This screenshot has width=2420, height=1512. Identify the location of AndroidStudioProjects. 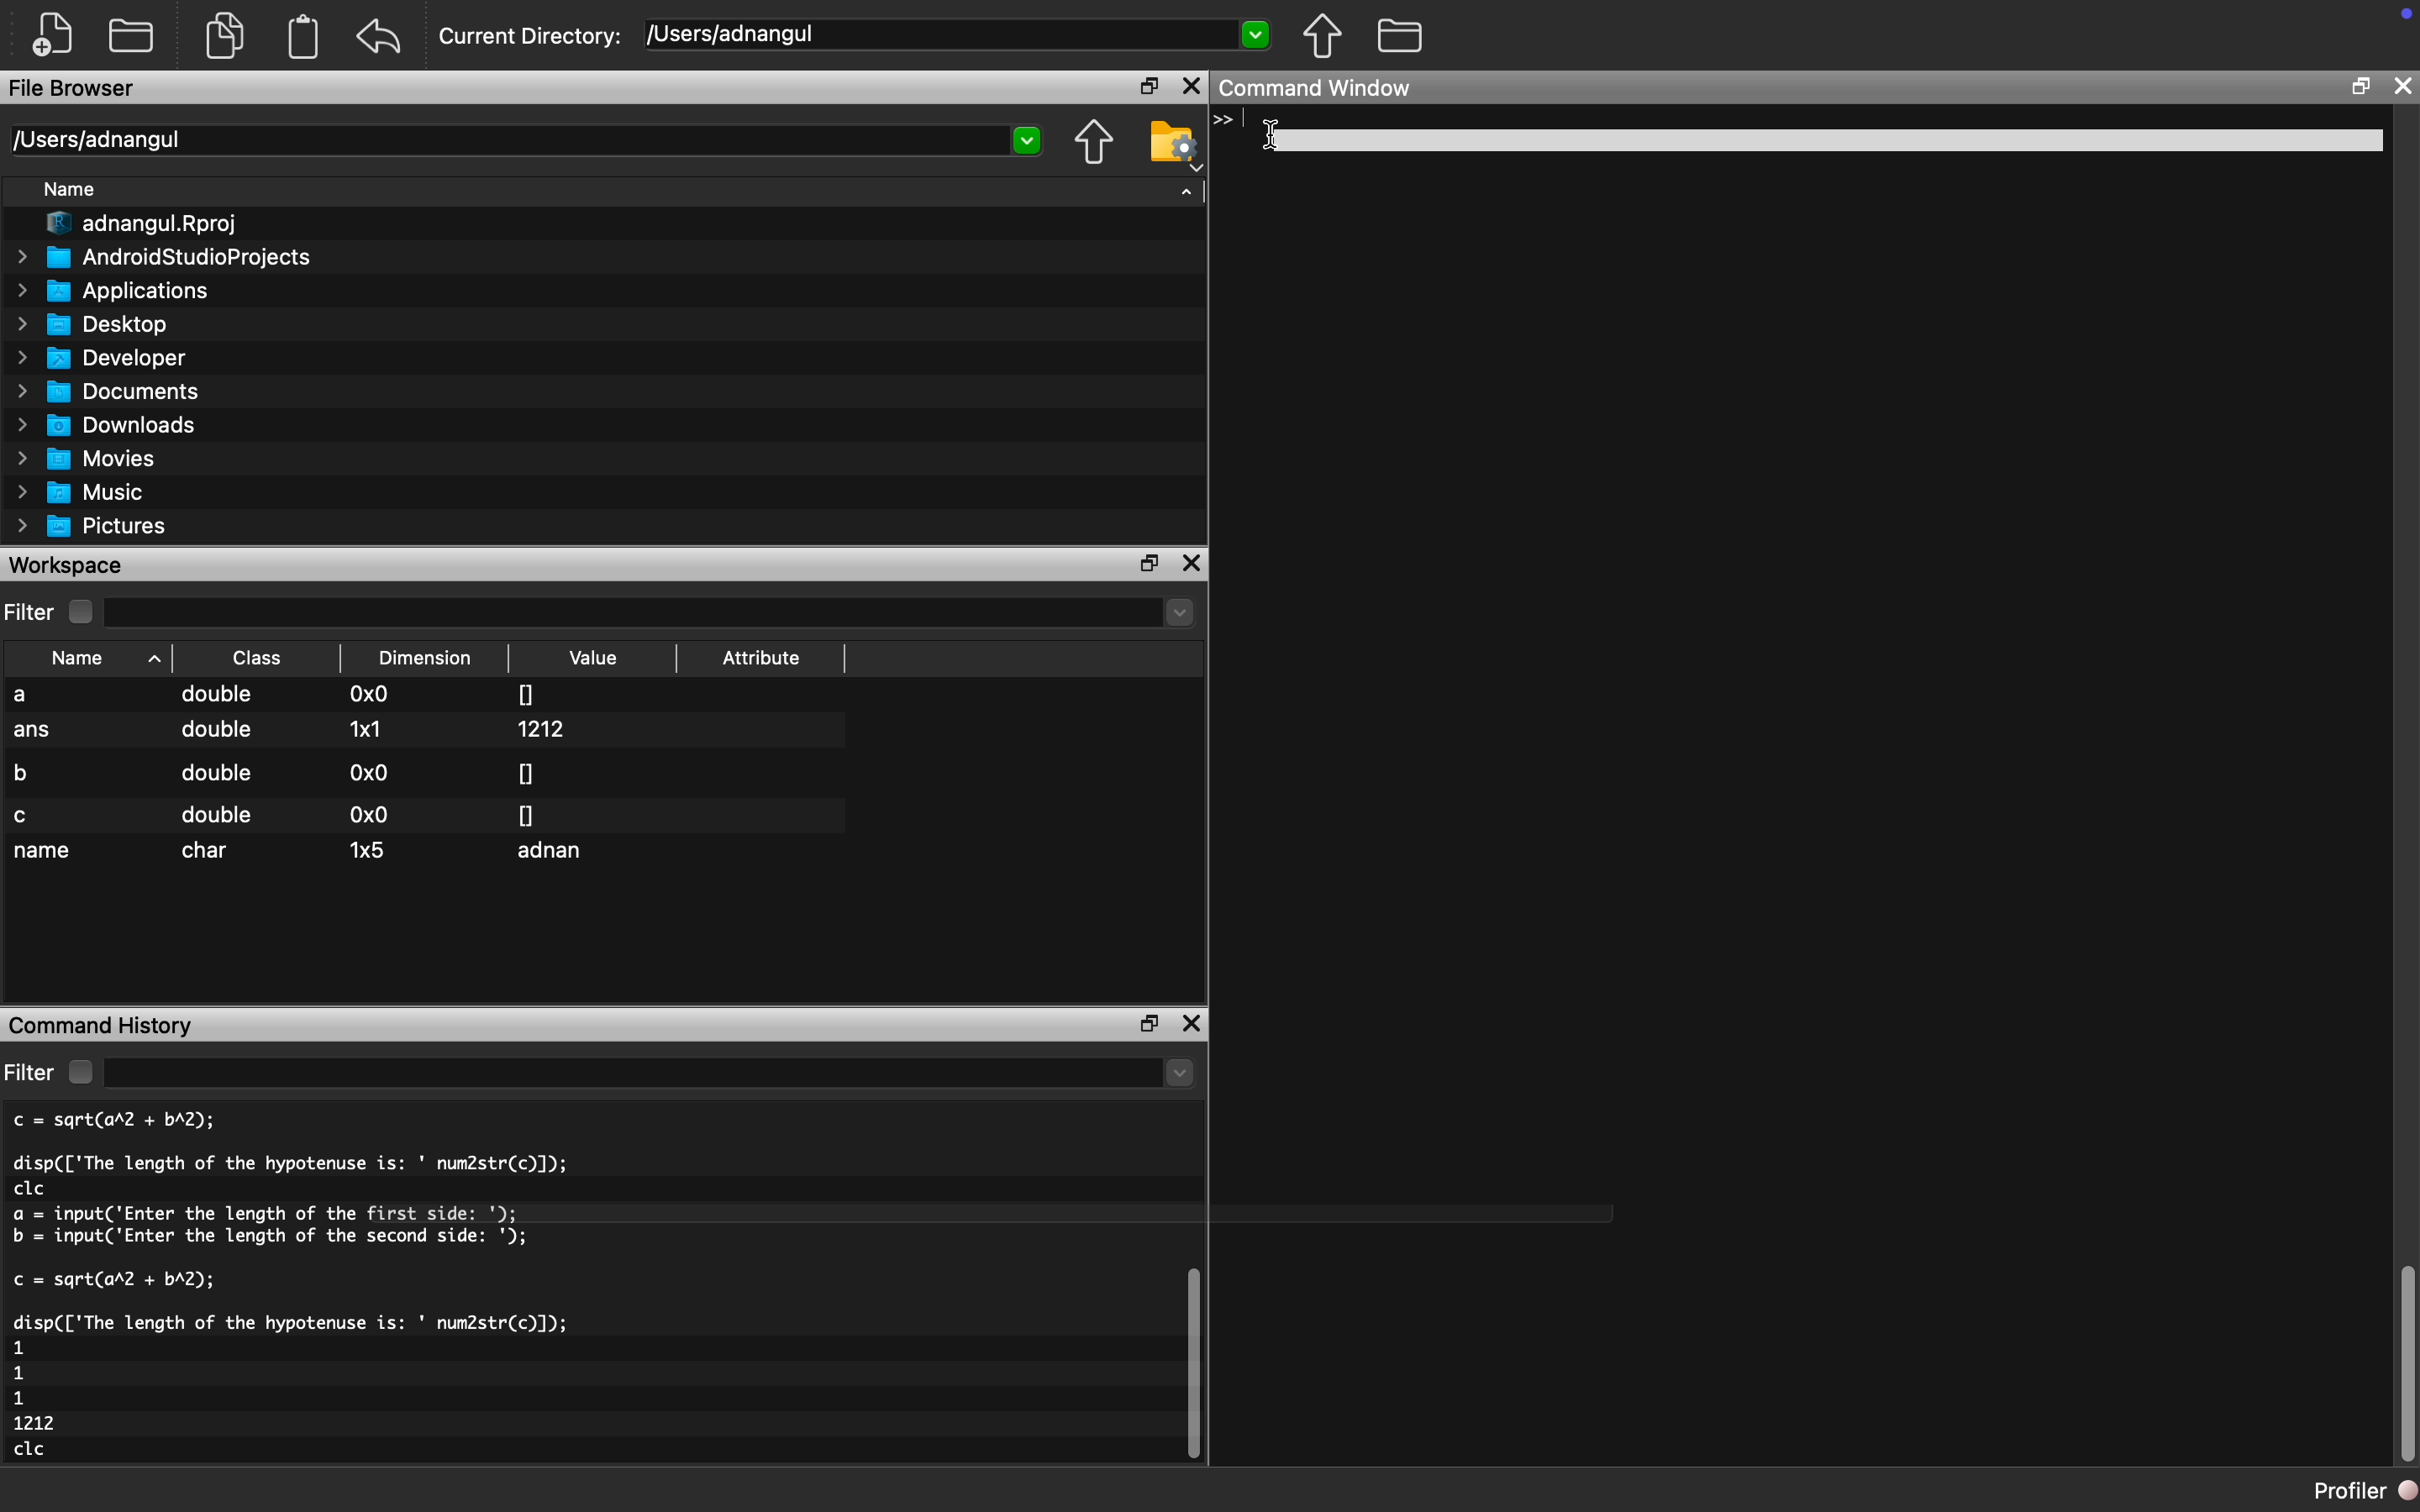
(167, 257).